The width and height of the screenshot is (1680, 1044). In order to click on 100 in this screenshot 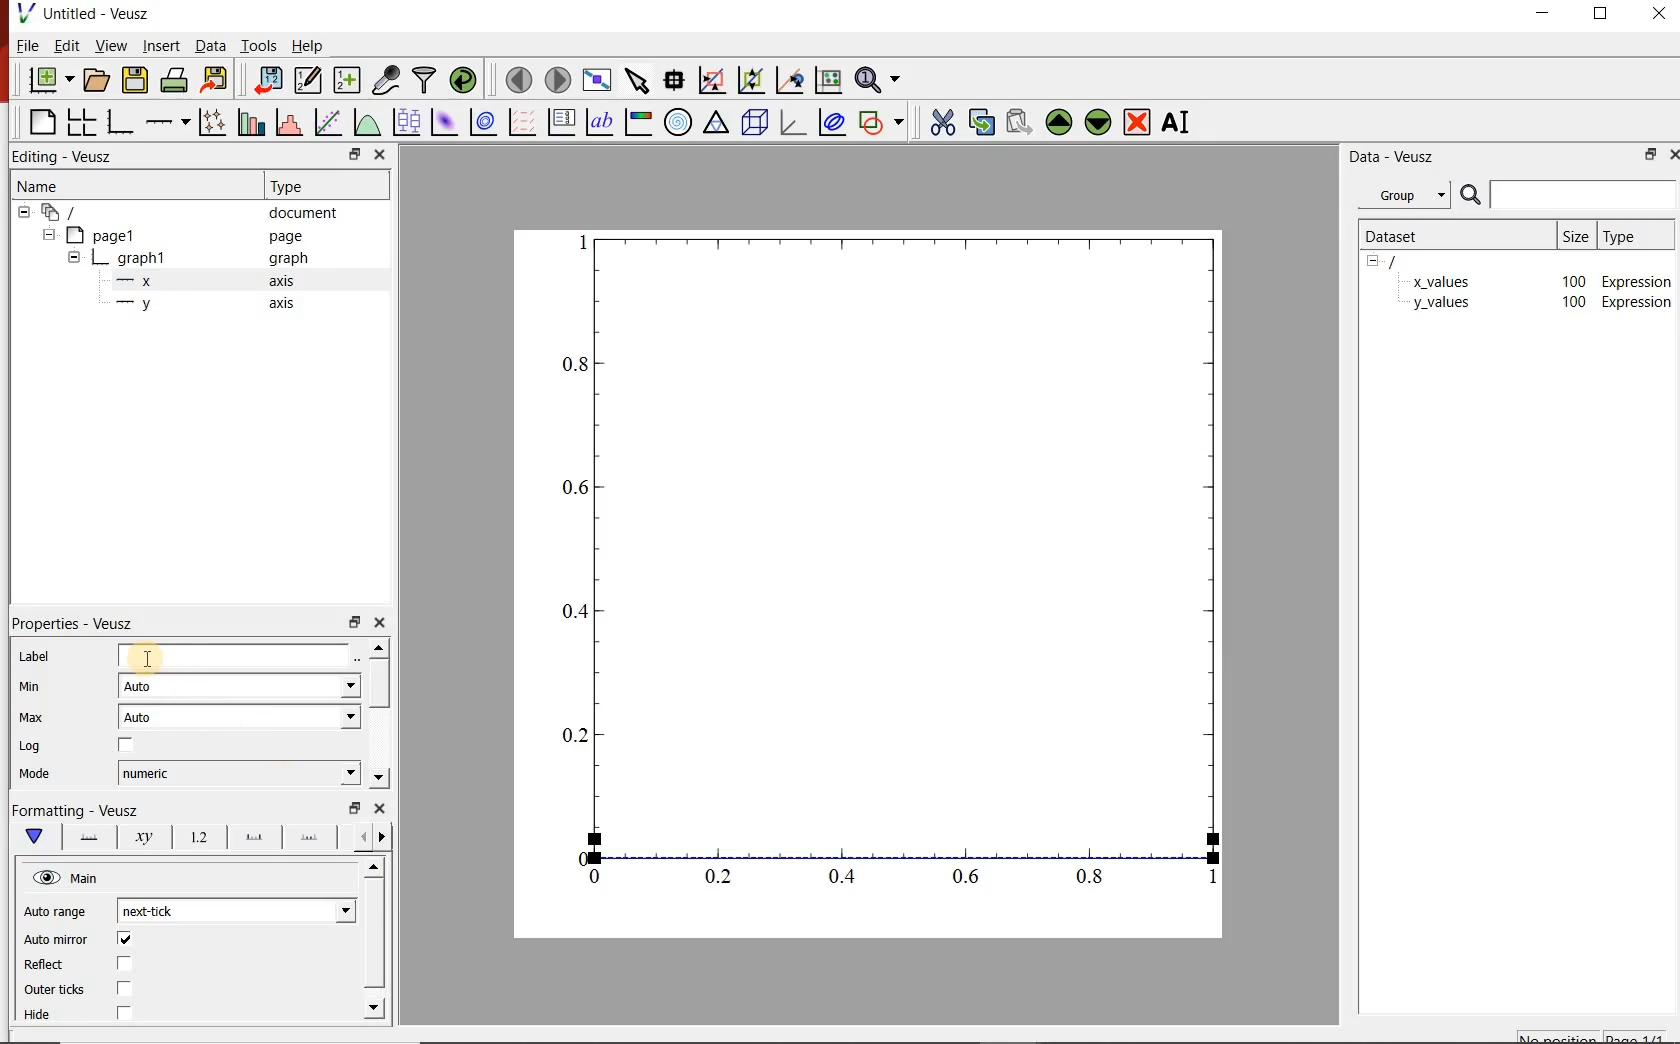, I will do `click(1573, 280)`.